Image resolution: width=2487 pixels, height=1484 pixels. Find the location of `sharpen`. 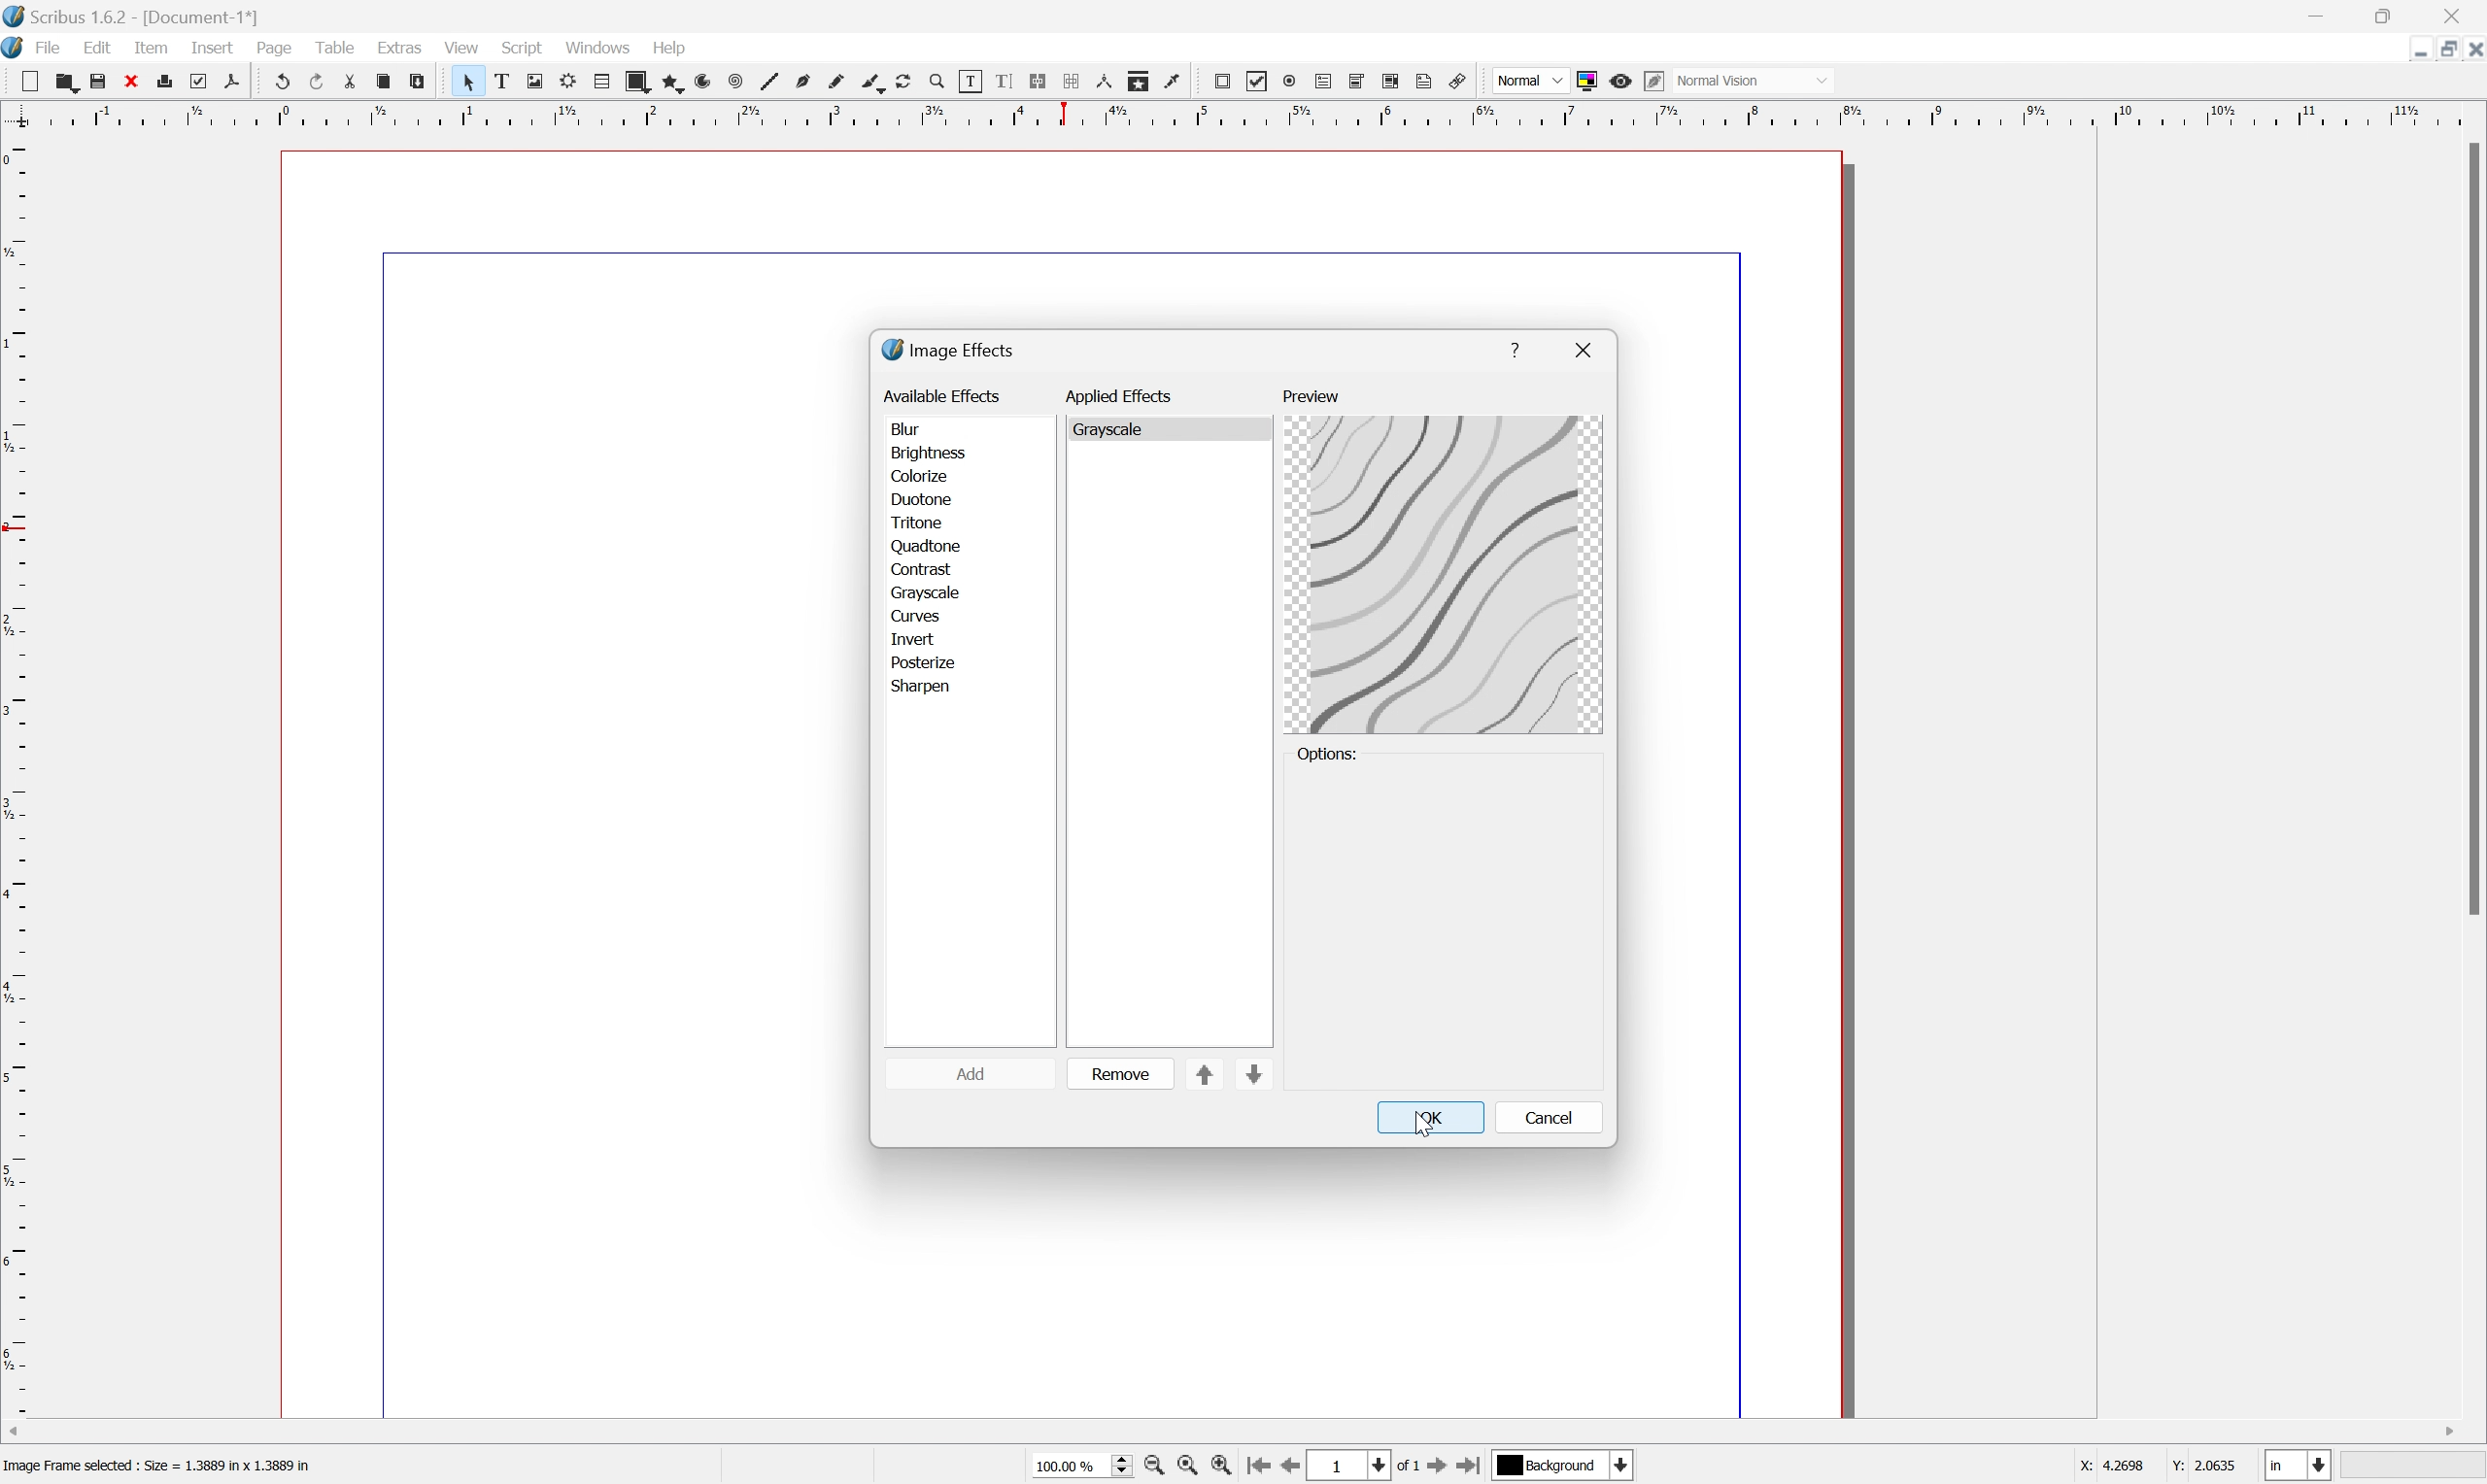

sharpen is located at coordinates (923, 688).